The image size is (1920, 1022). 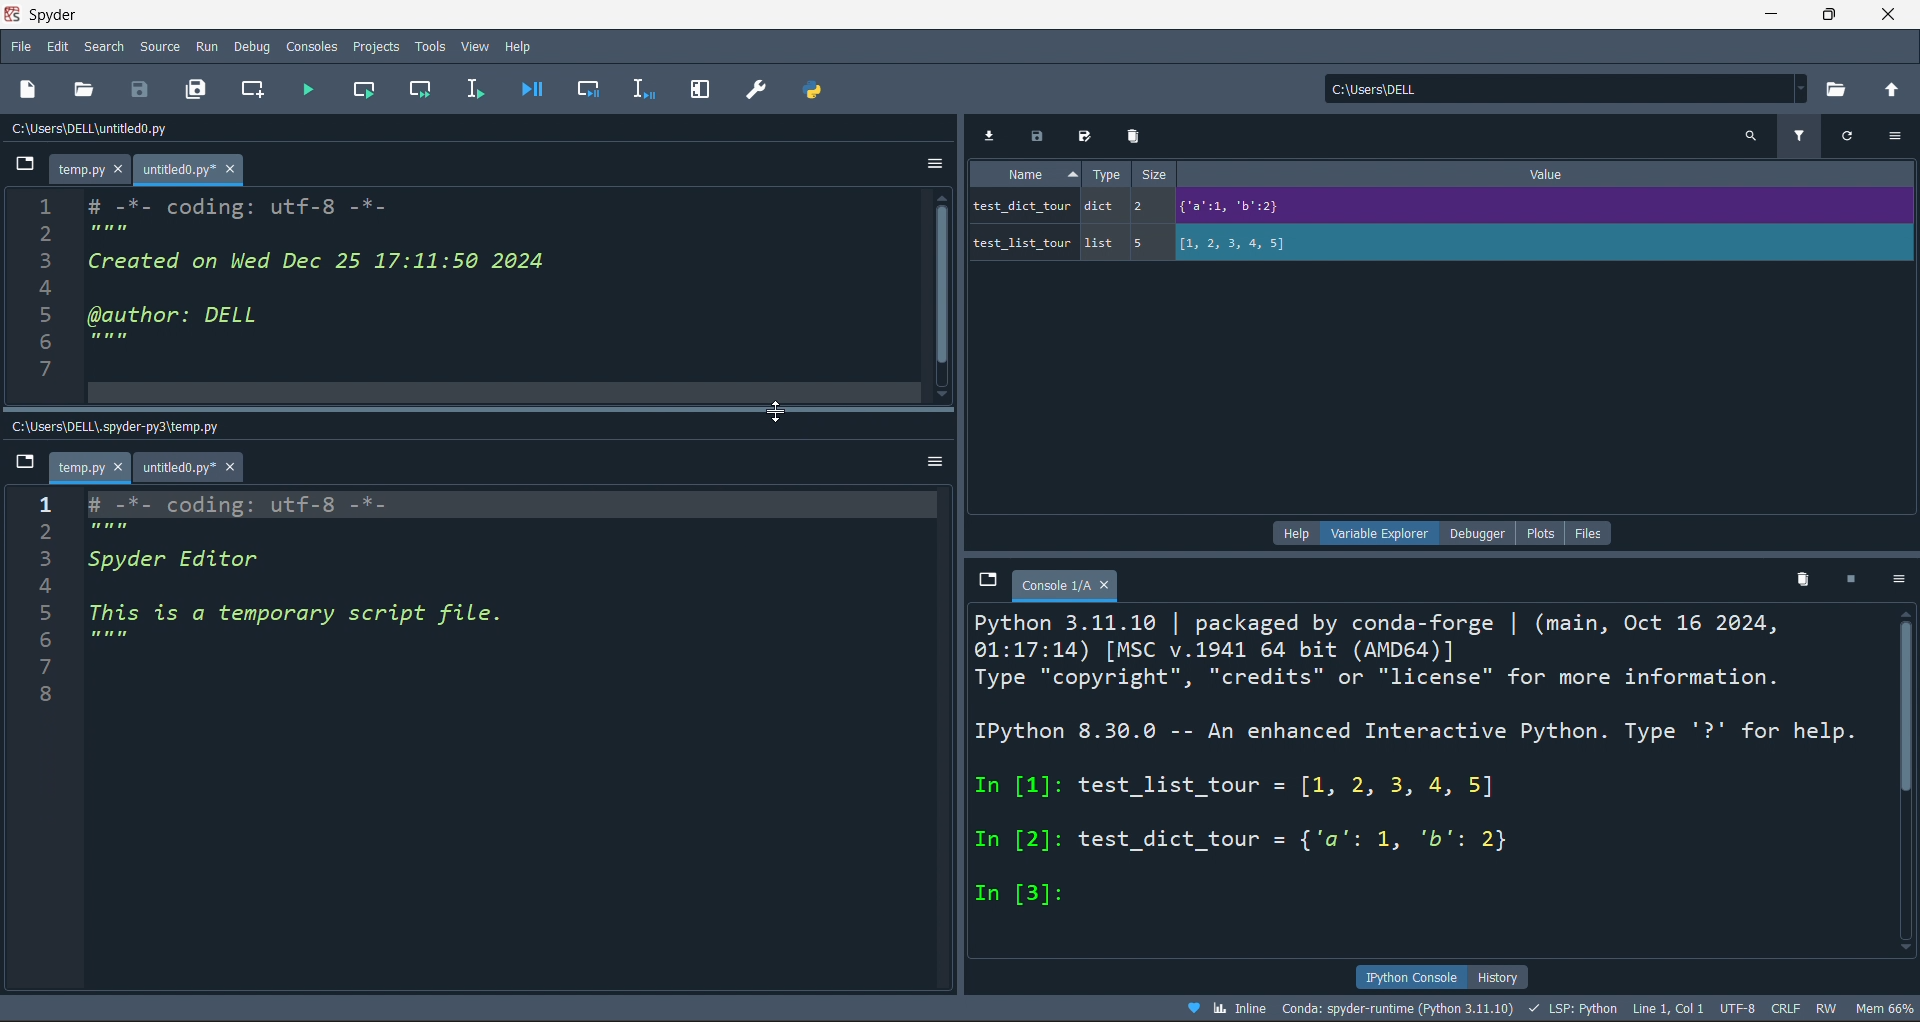 I want to click on Line 1, Col 1  UTF-8, so click(x=1696, y=1008).